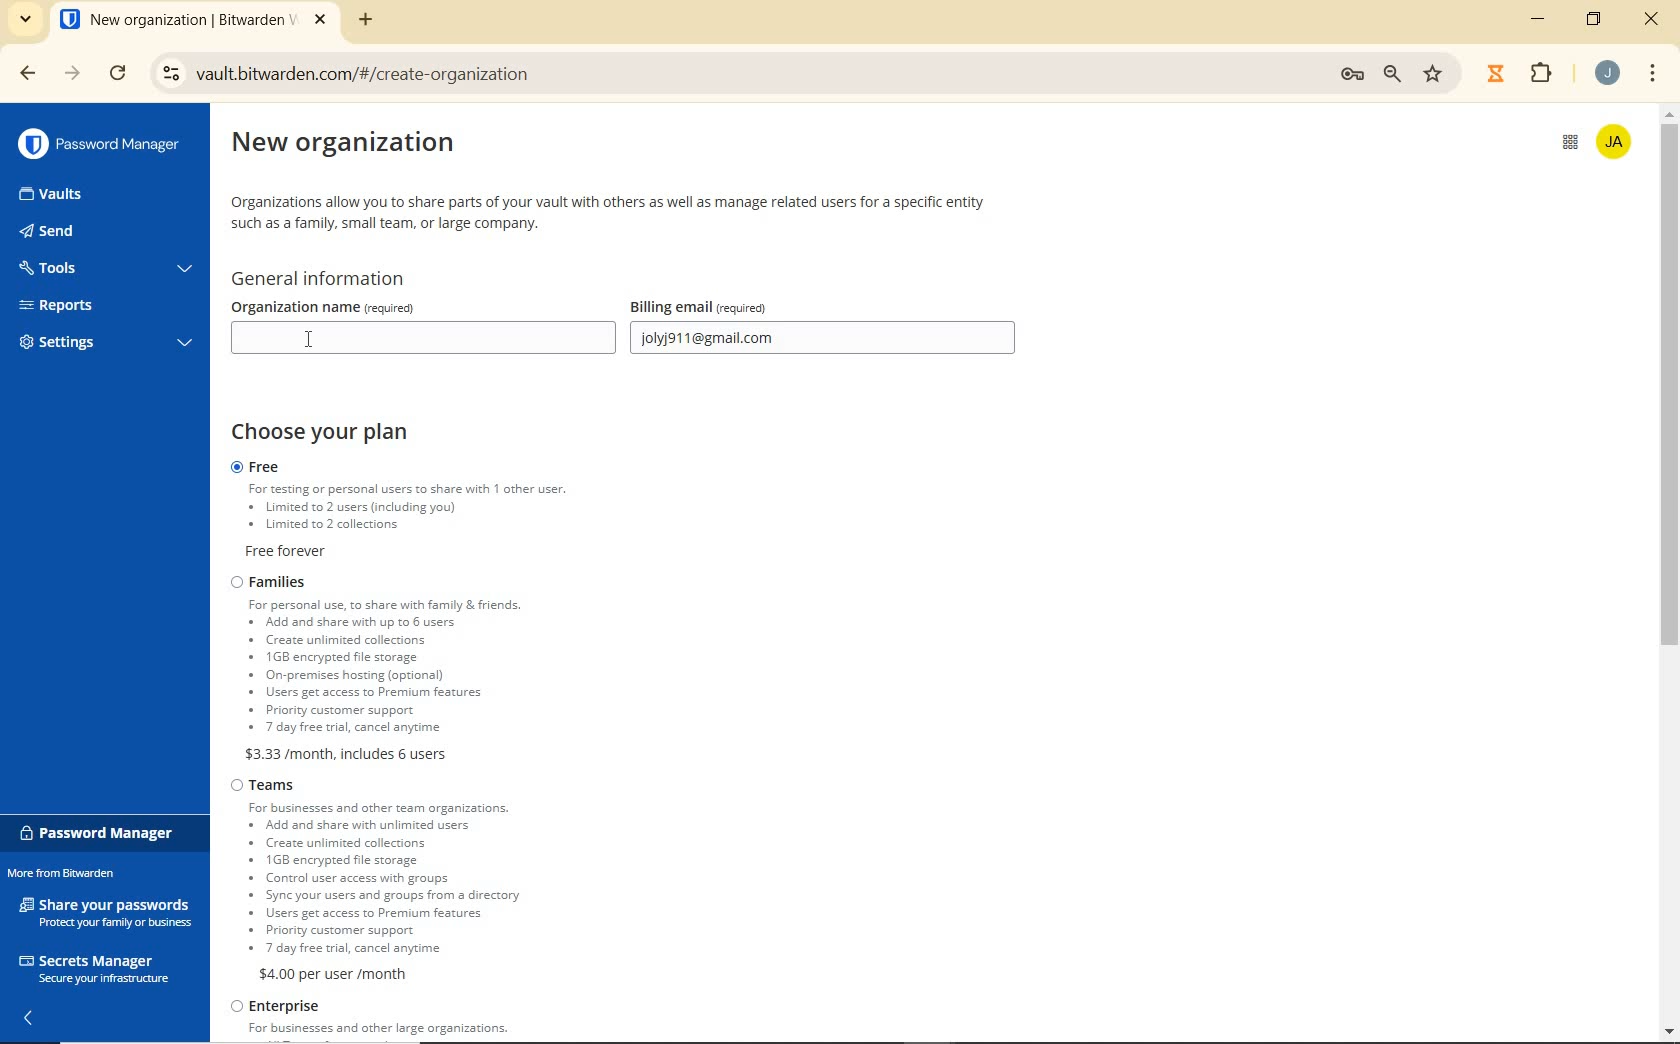 The image size is (1680, 1044). What do you see at coordinates (73, 875) in the screenshot?
I see `more from bitwarden` at bounding box center [73, 875].